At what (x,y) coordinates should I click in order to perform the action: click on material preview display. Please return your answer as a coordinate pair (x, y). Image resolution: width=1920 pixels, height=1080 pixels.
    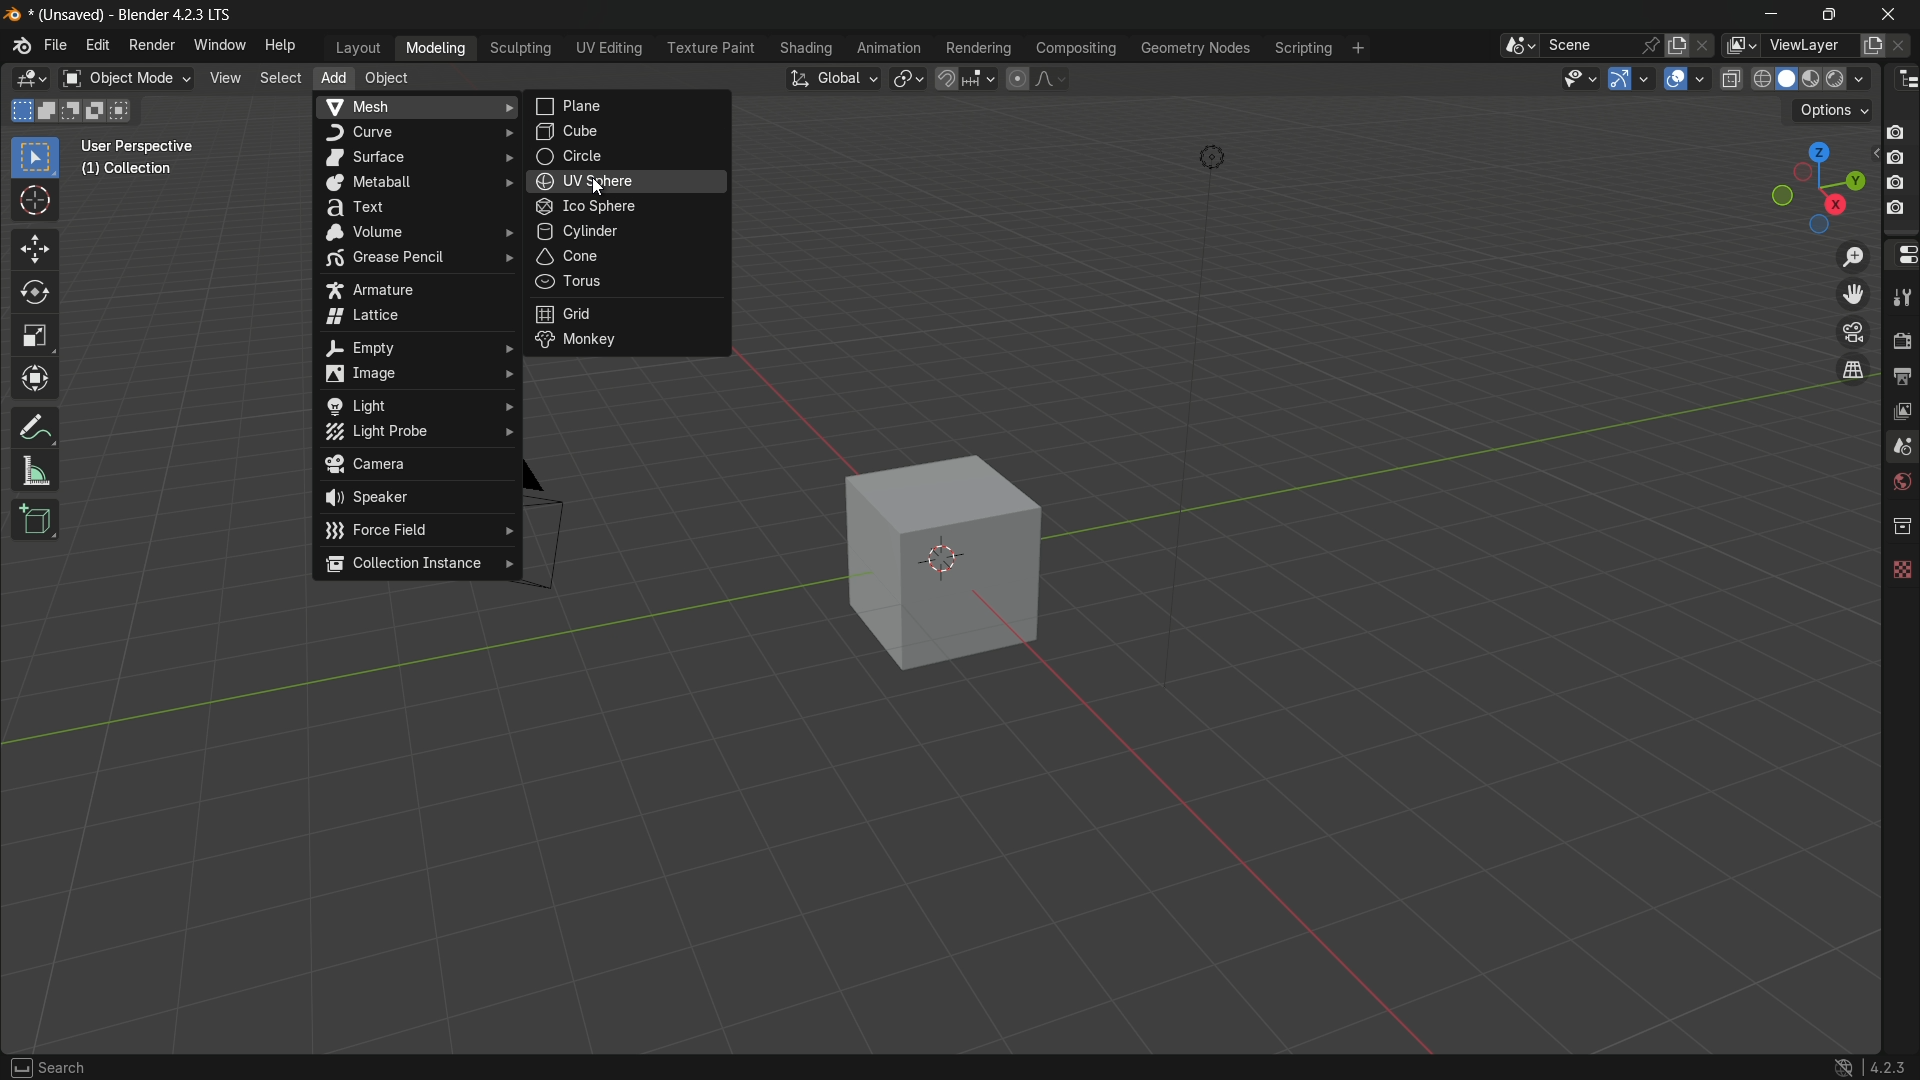
    Looking at the image, I should click on (1813, 76).